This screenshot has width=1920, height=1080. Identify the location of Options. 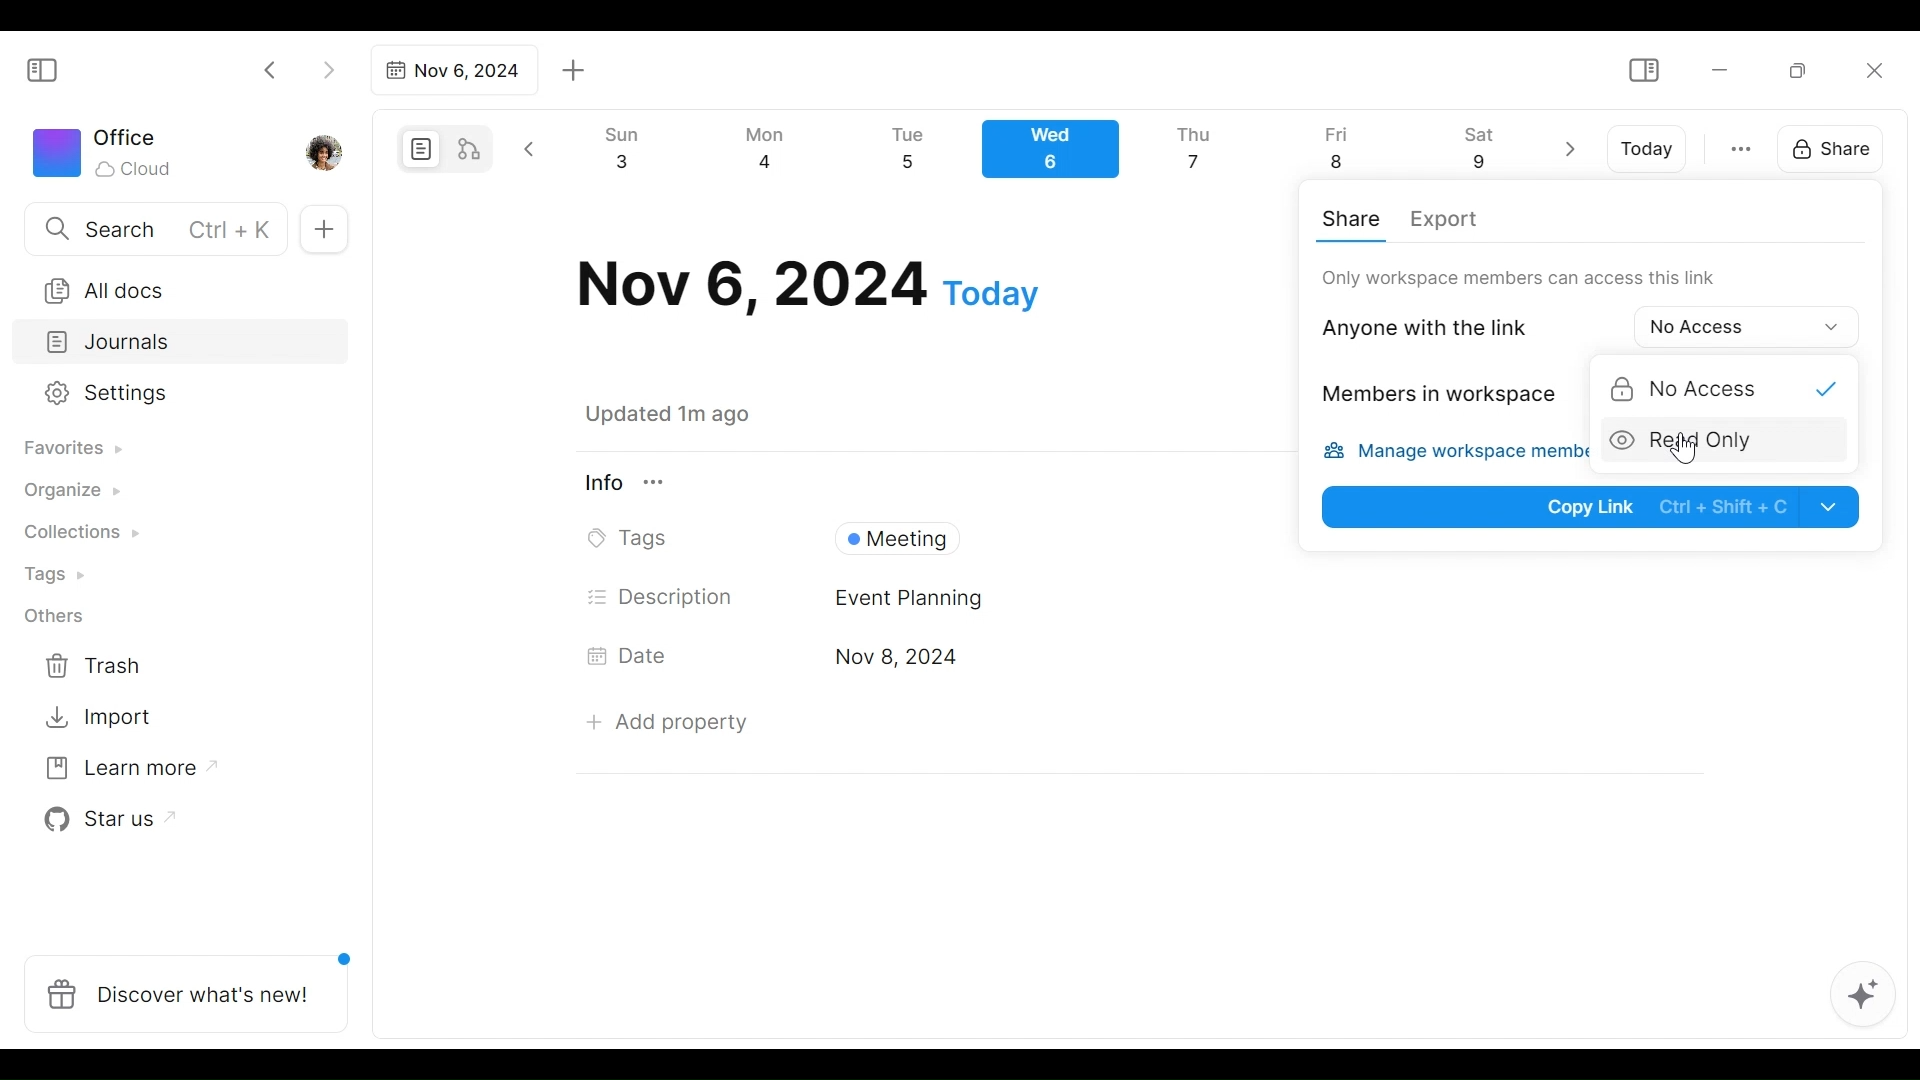
(1731, 326).